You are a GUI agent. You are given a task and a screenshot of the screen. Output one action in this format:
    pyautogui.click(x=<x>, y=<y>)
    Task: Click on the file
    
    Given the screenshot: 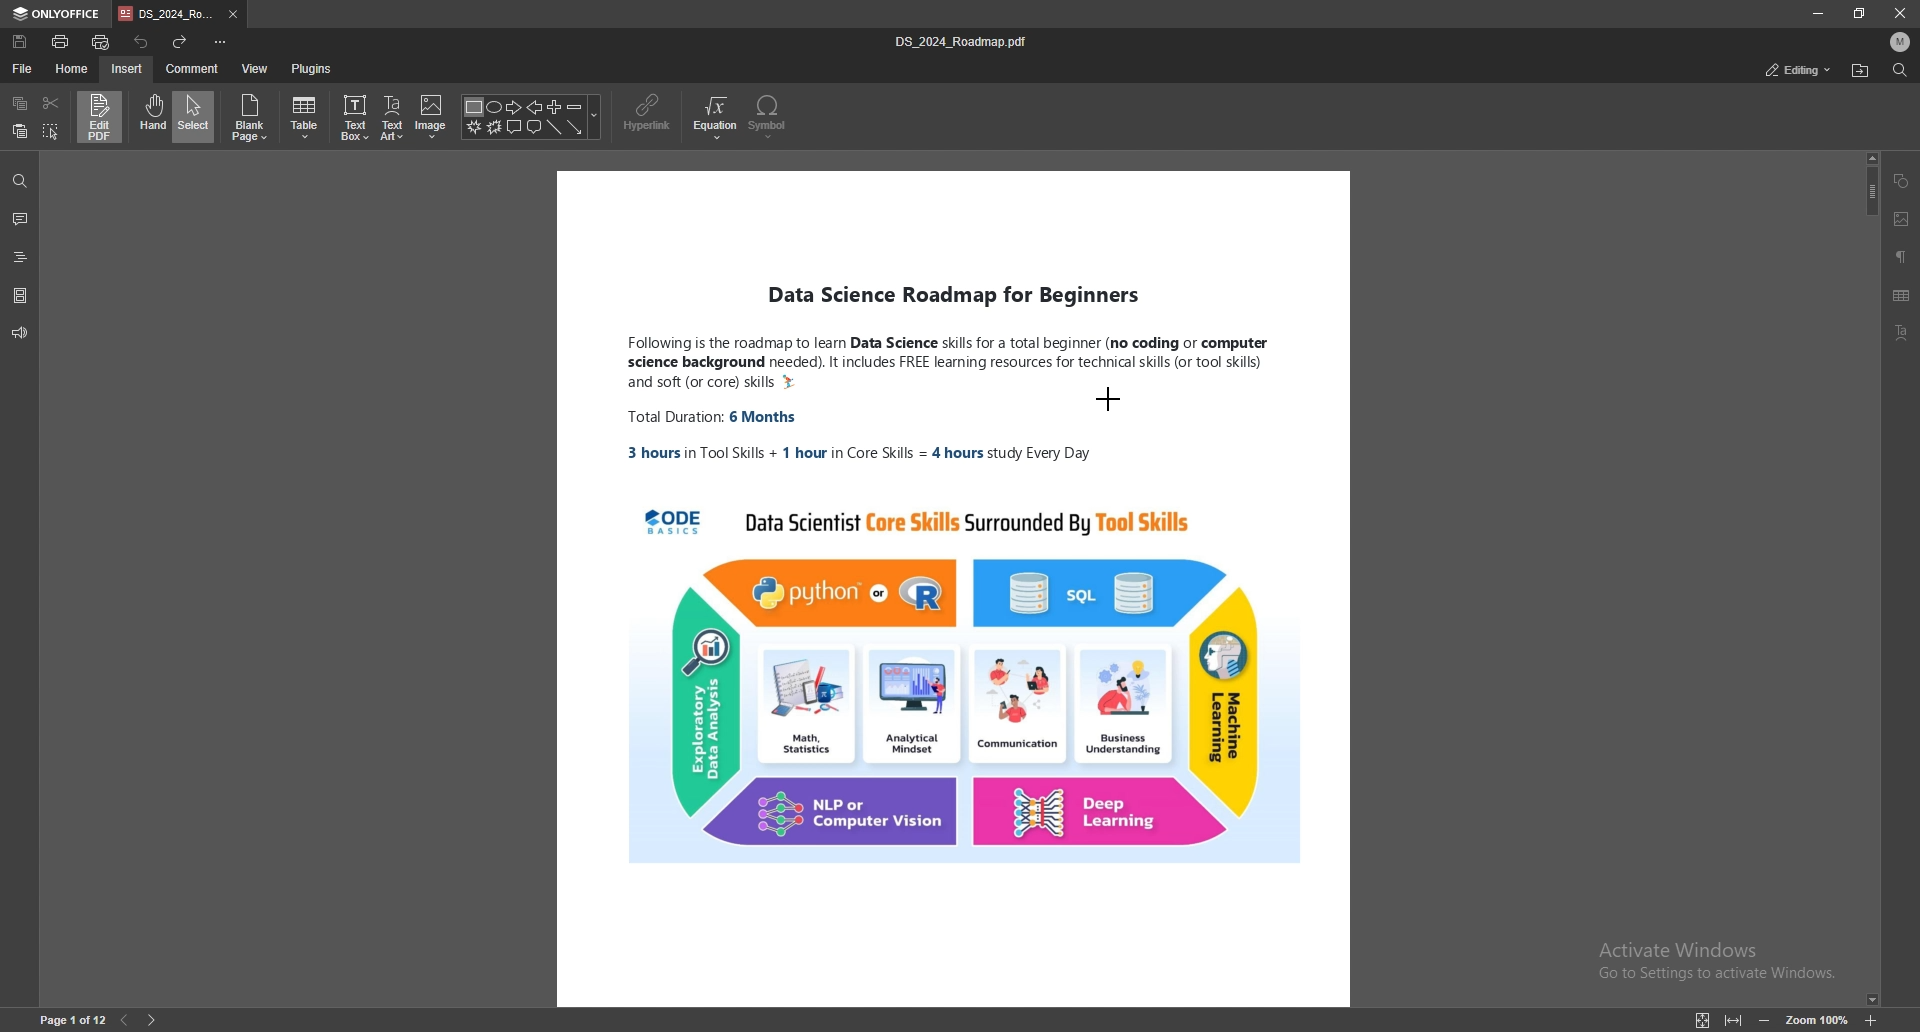 What is the action you would take?
    pyautogui.click(x=23, y=67)
    